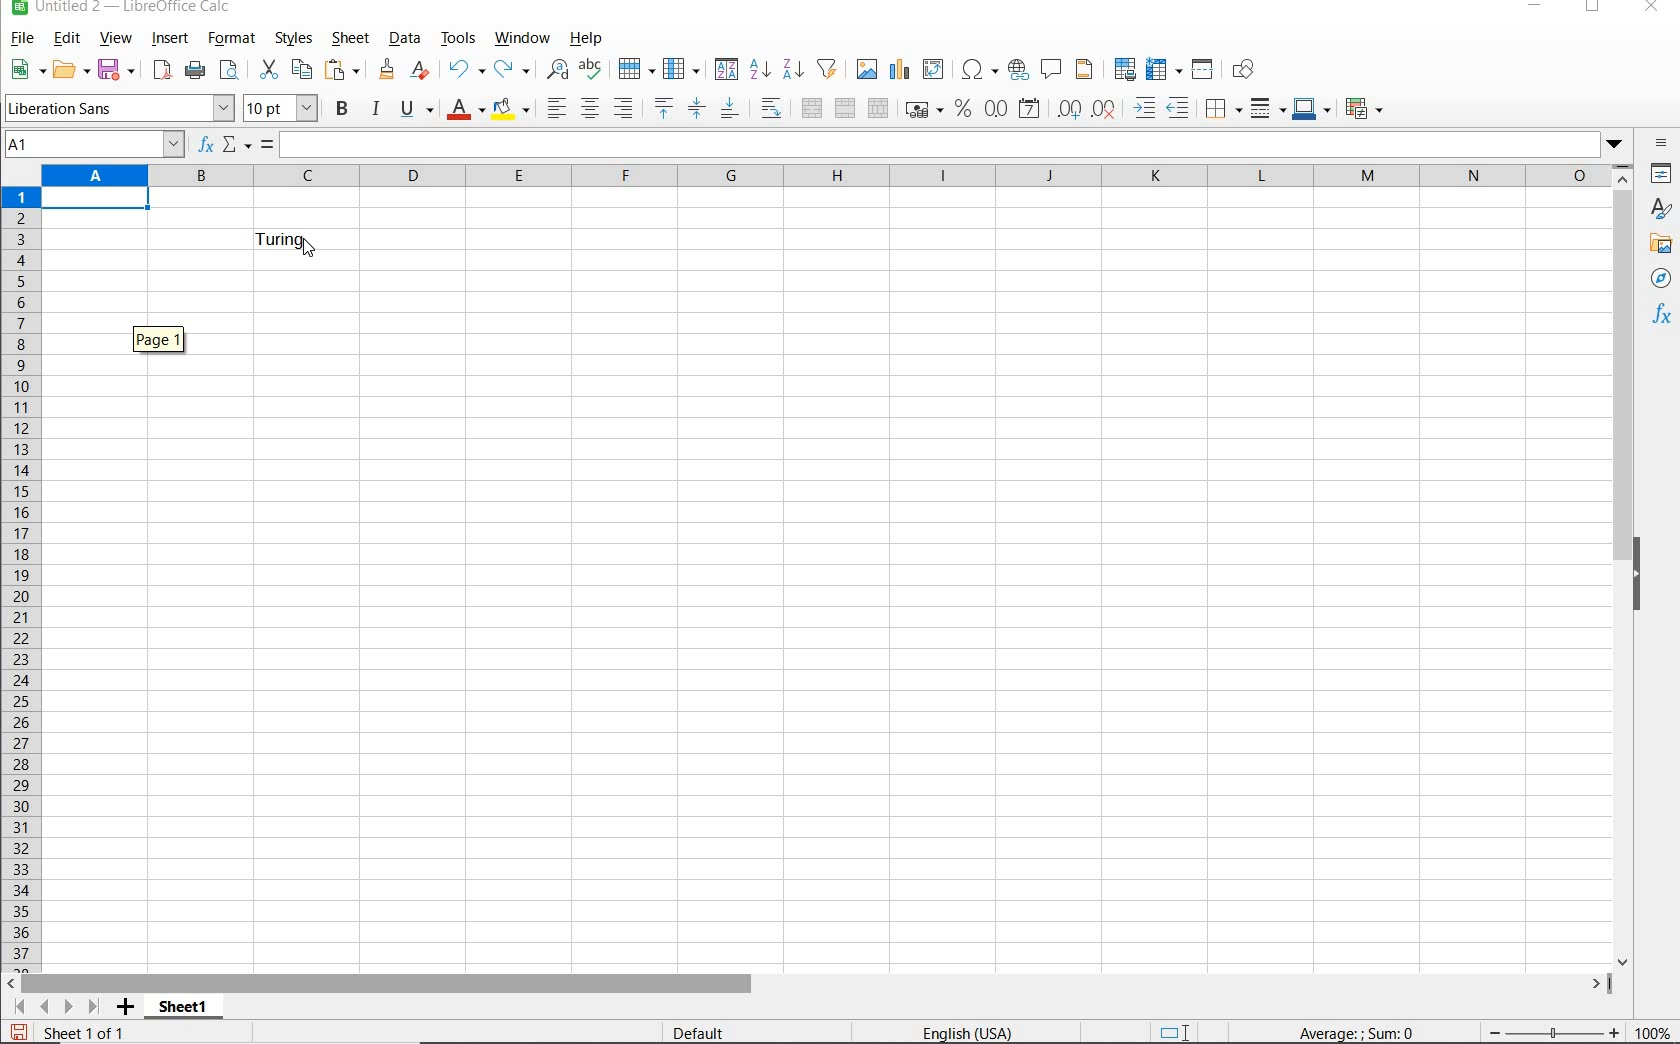  What do you see at coordinates (387, 72) in the screenshot?
I see `CLONE FORMATTING` at bounding box center [387, 72].